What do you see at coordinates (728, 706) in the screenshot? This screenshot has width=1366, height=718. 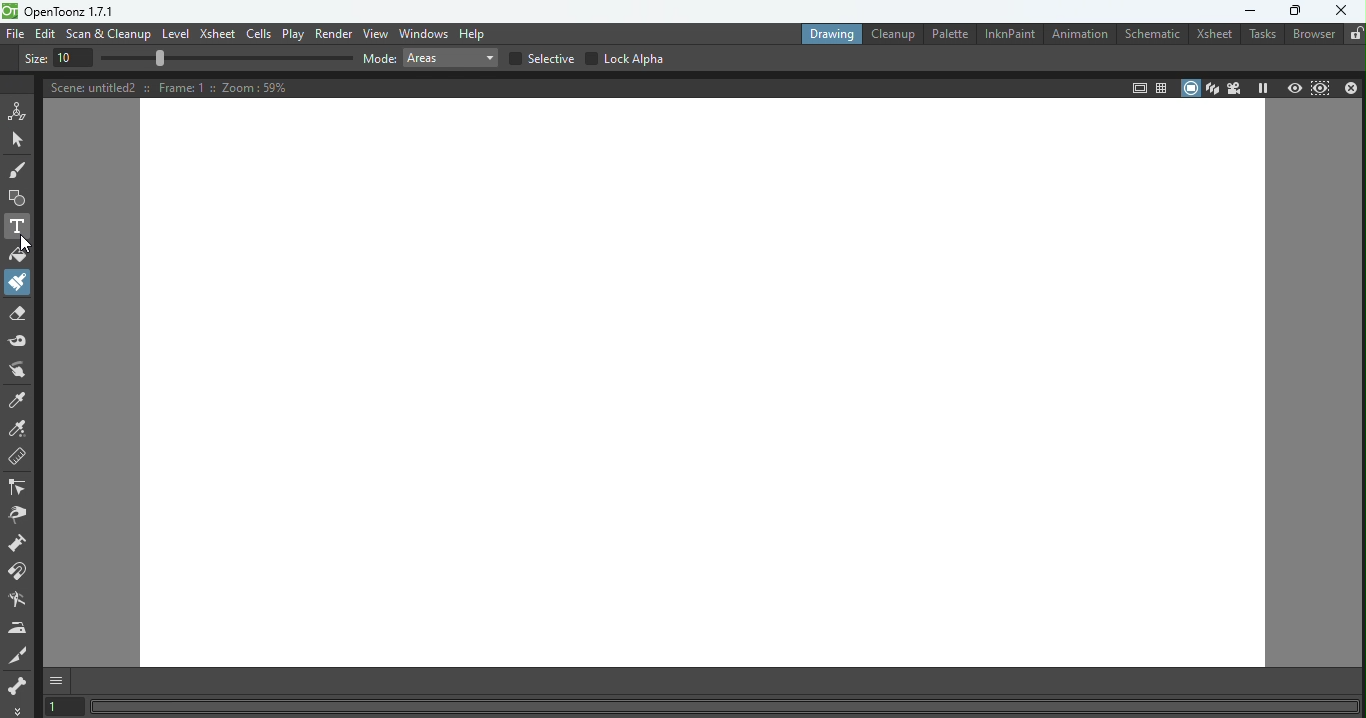 I see `Status bar` at bounding box center [728, 706].